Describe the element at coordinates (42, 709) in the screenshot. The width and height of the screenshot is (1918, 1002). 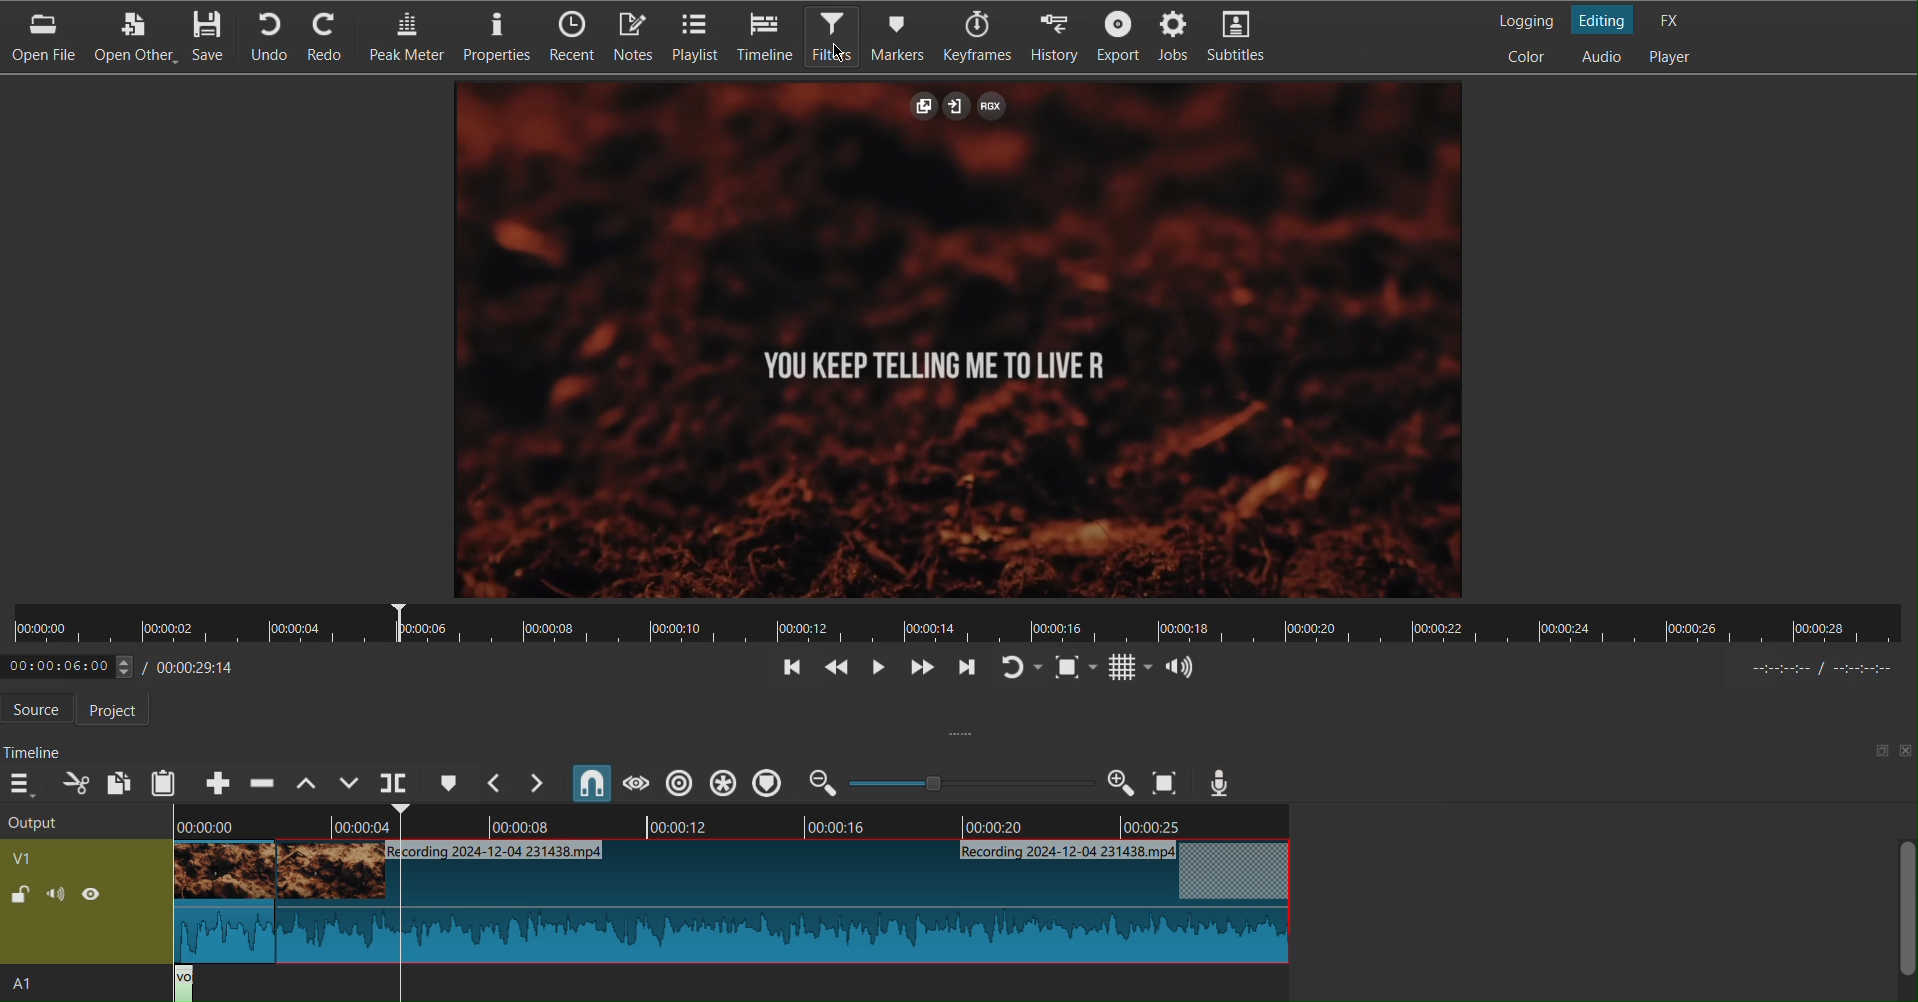
I see `Source` at that location.